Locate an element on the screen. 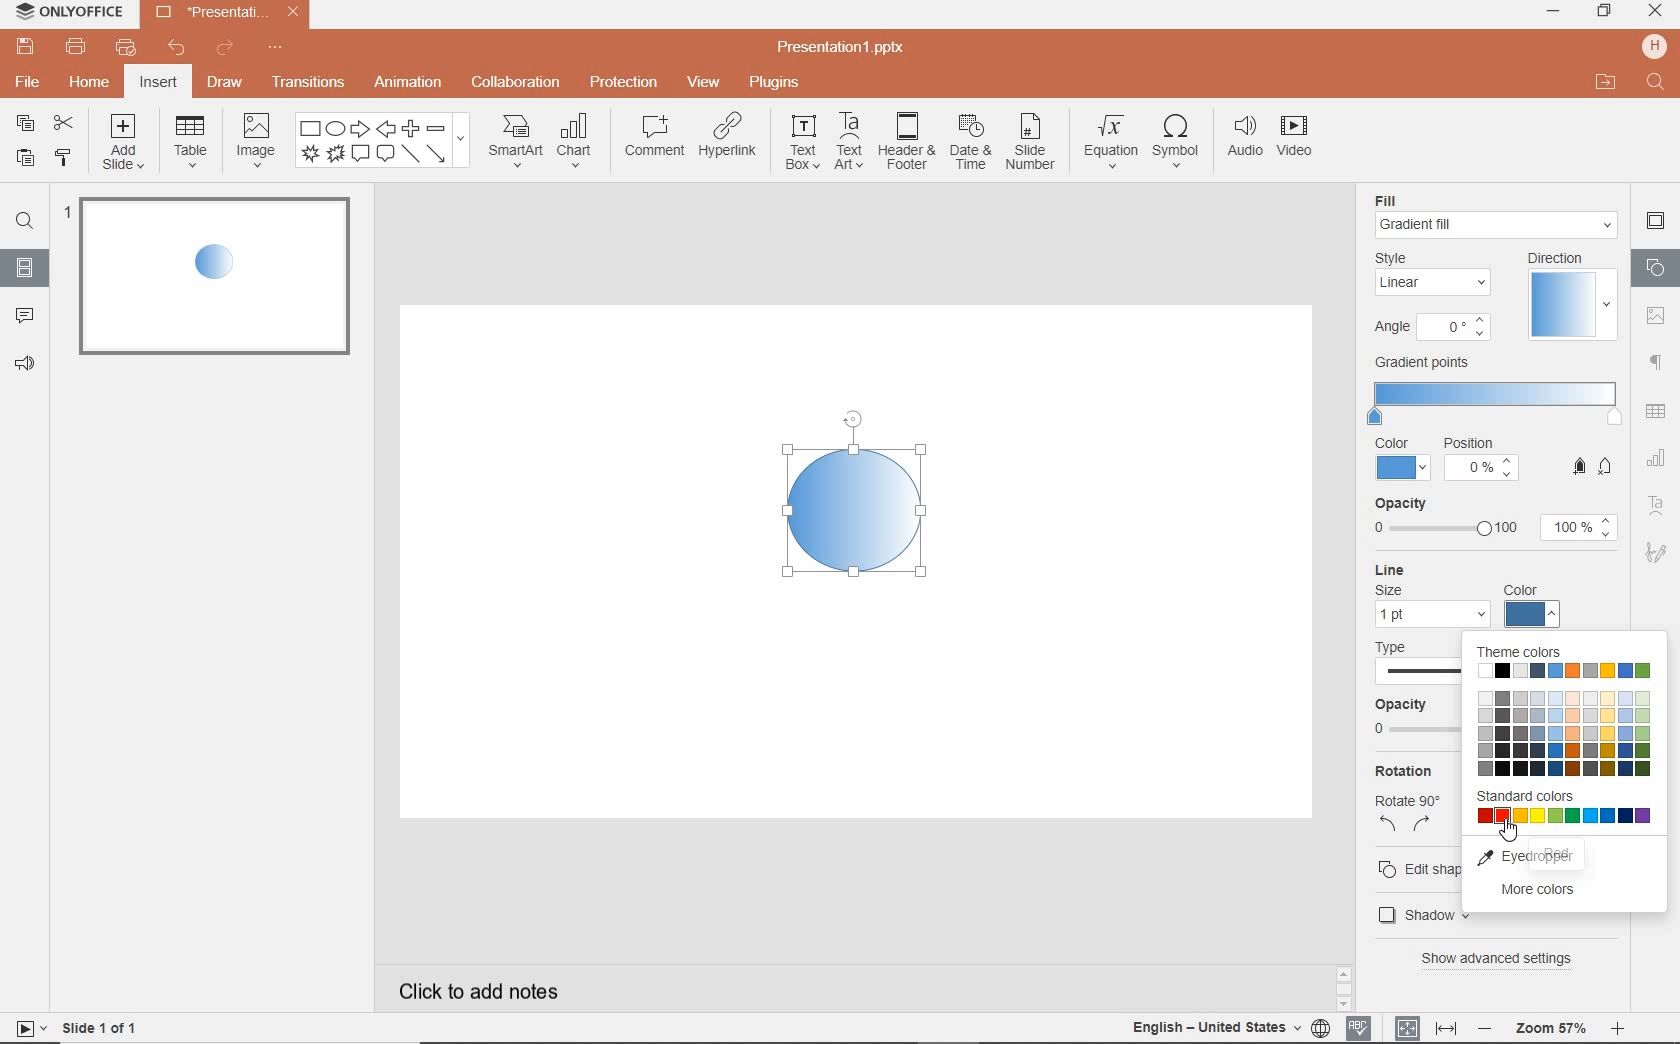  SHOW ADVANCED SETTINGS is located at coordinates (1502, 958).